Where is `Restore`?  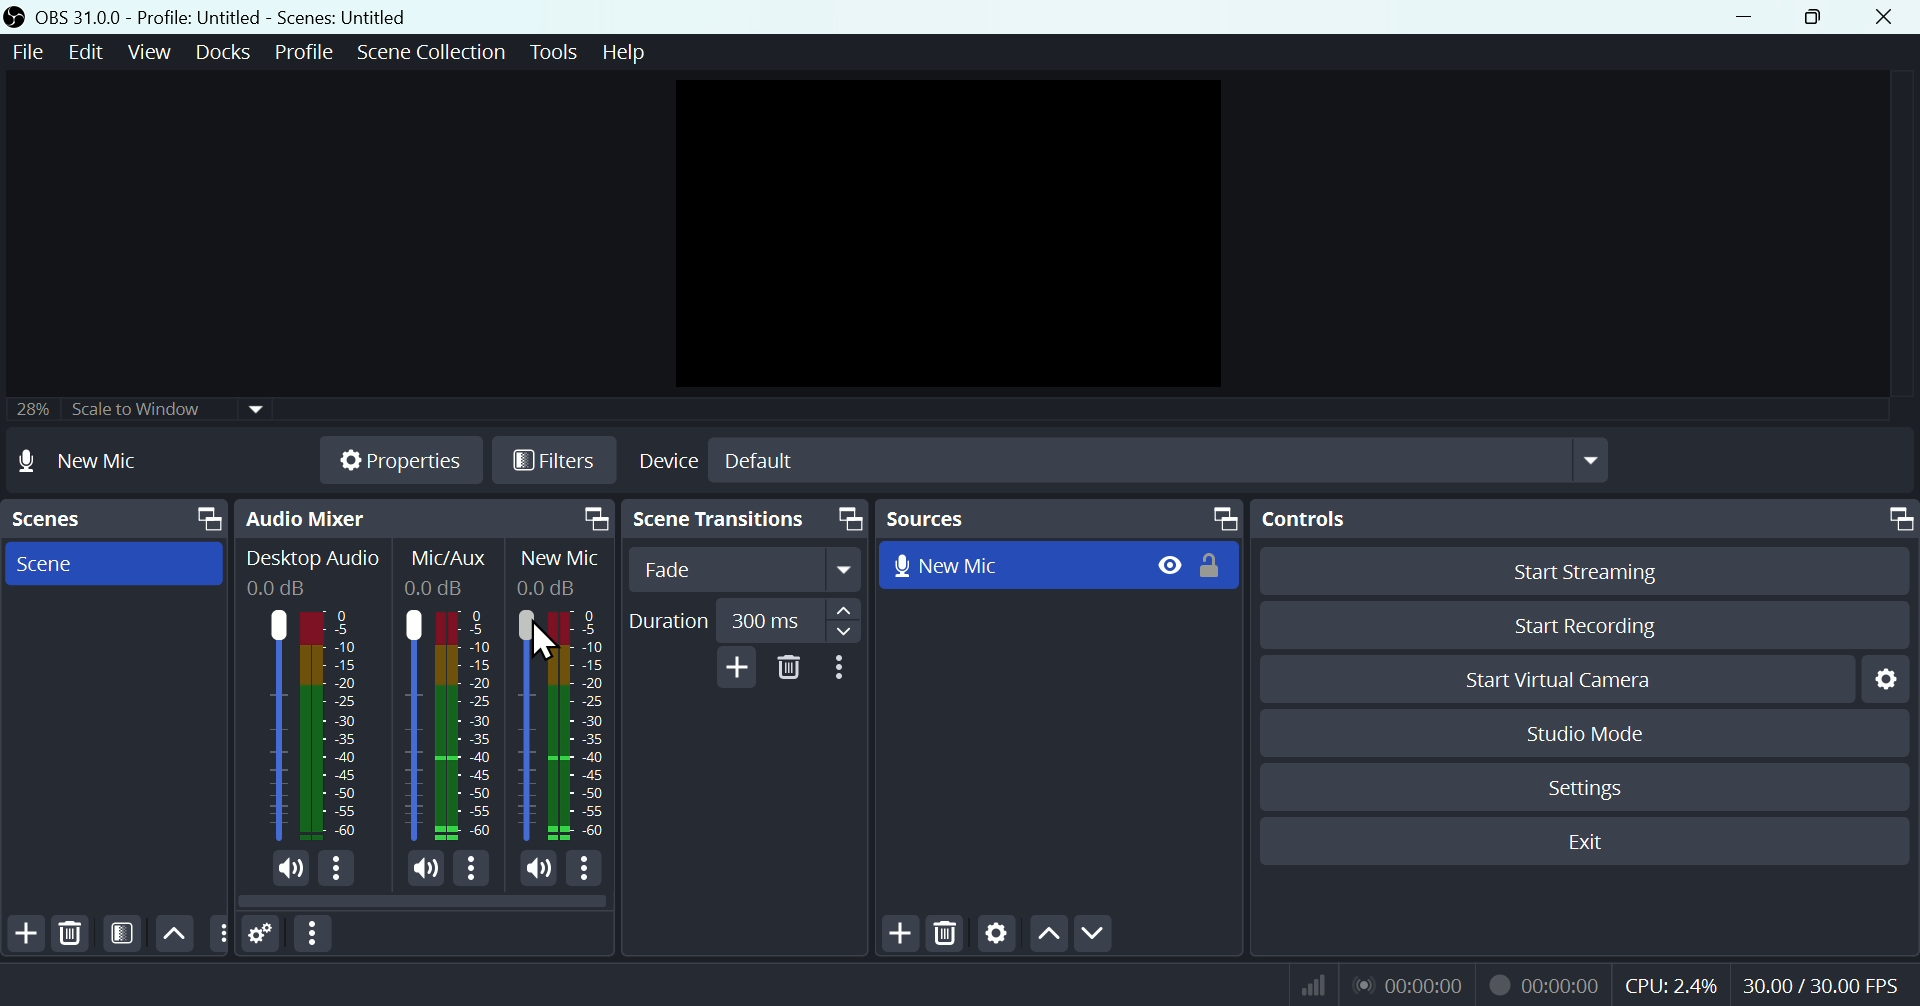 Restore is located at coordinates (1818, 17).